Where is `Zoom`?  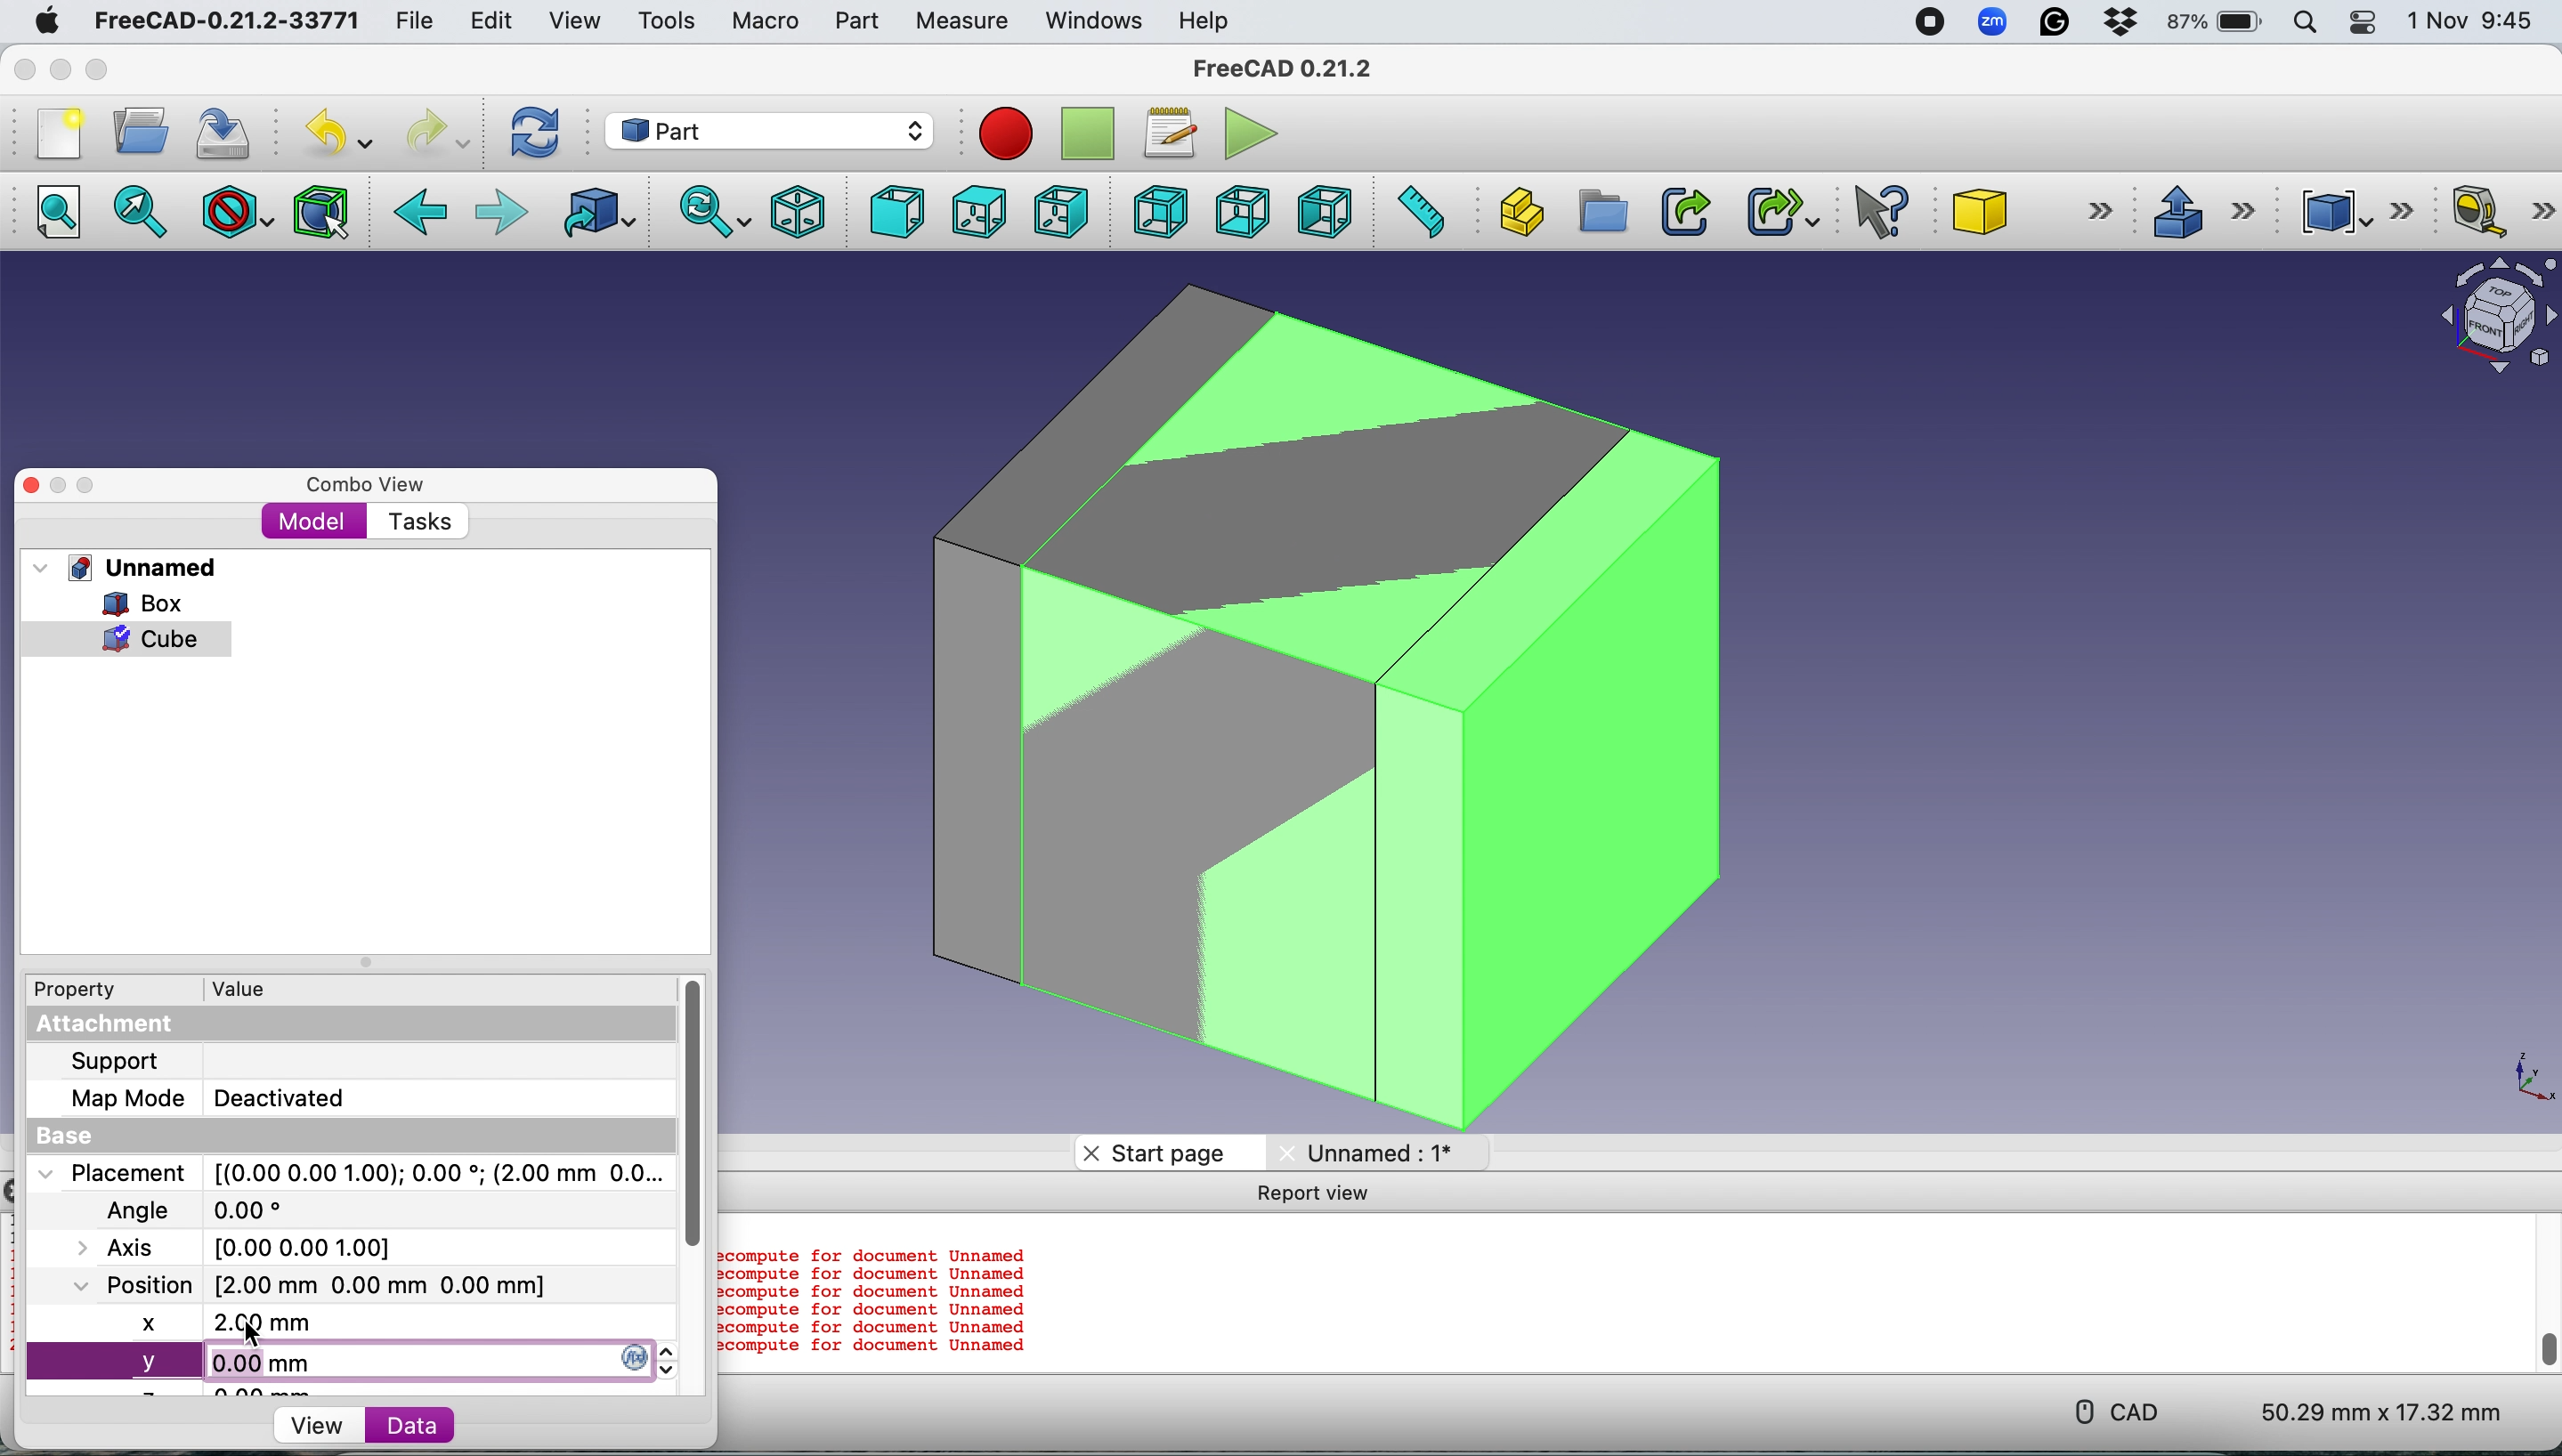
Zoom is located at coordinates (1994, 25).